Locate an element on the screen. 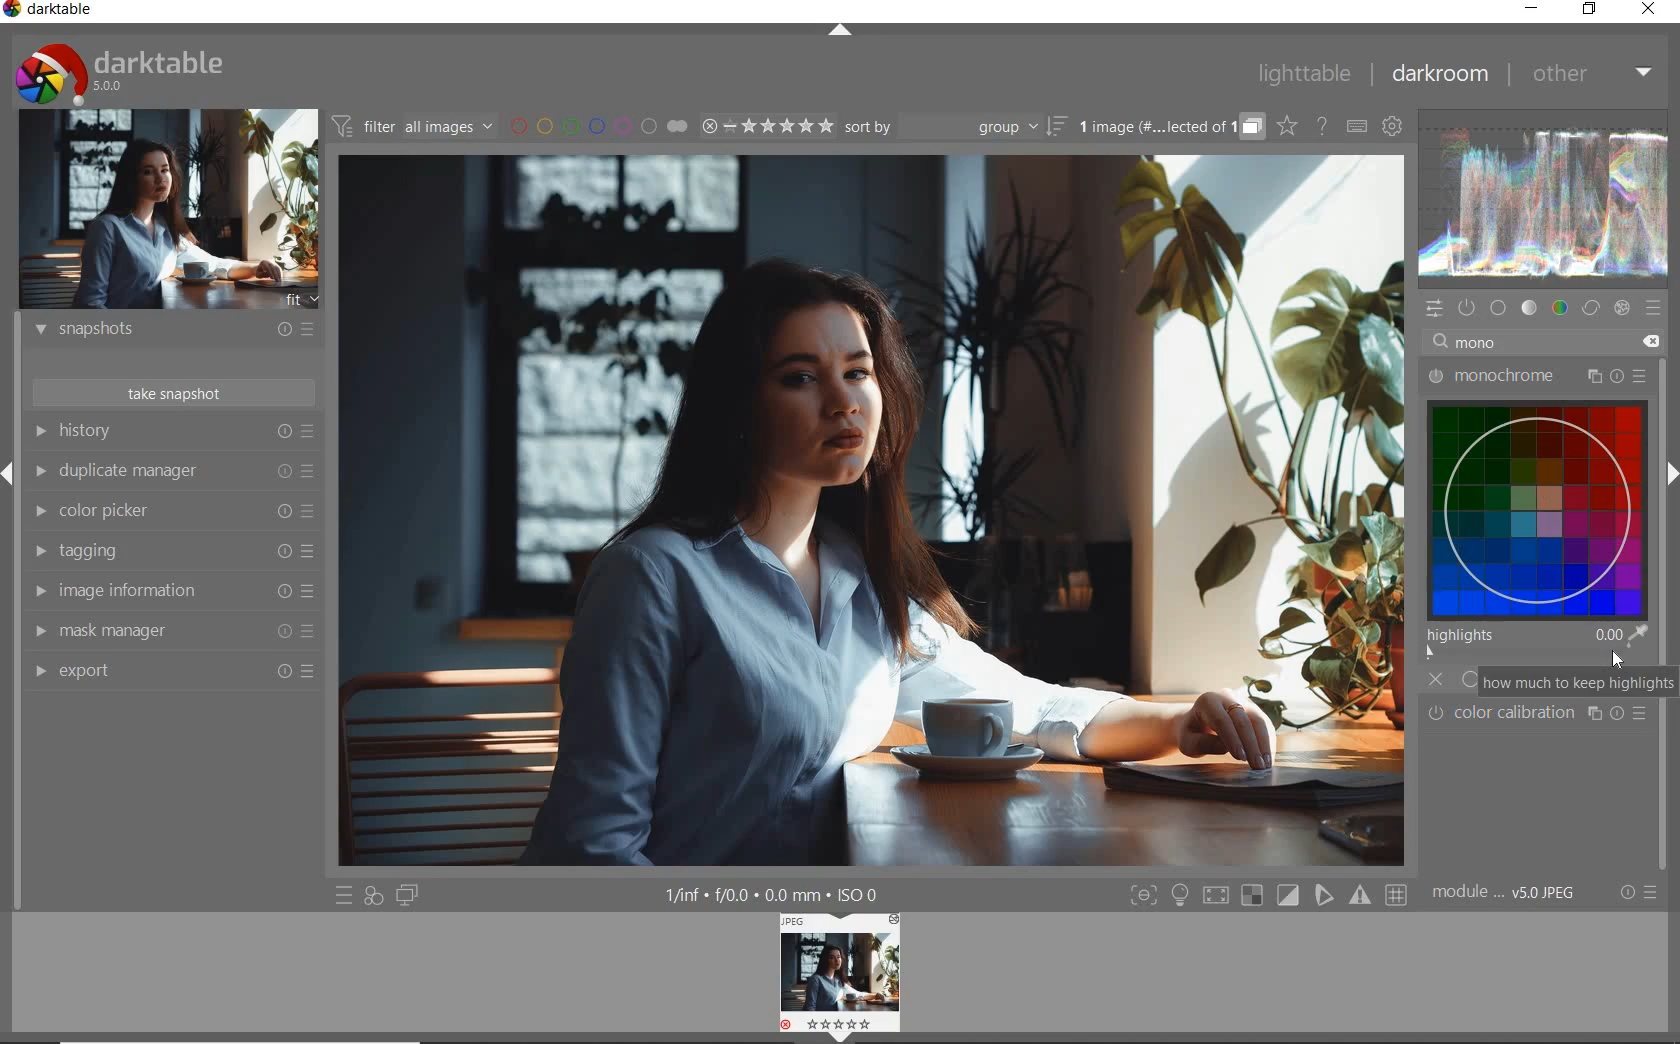 This screenshot has width=1680, height=1044. quick access to presets is located at coordinates (344, 895).